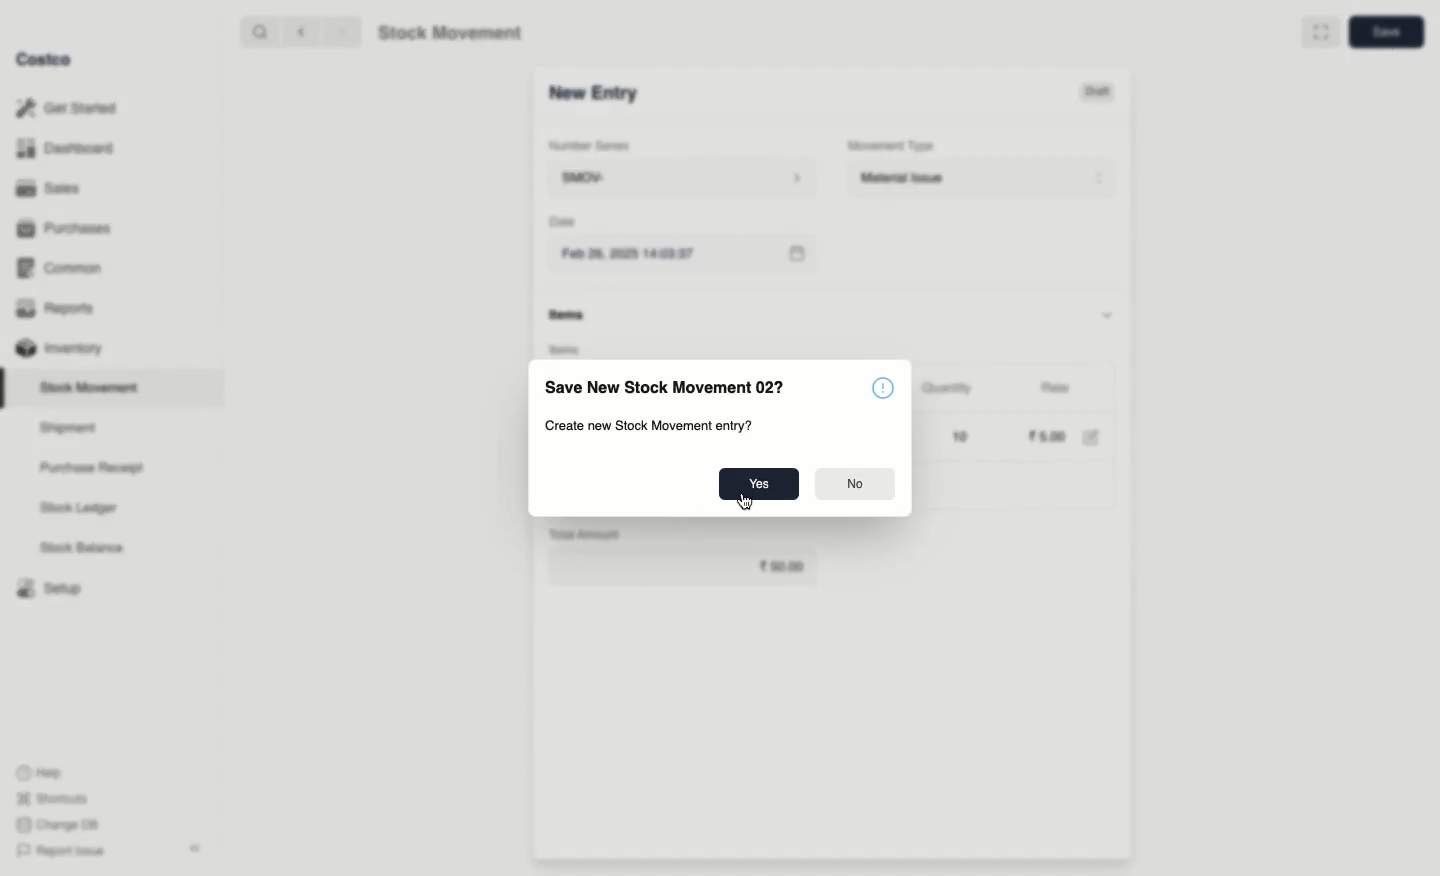  What do you see at coordinates (682, 177) in the screenshot?
I see `SMOV-` at bounding box center [682, 177].